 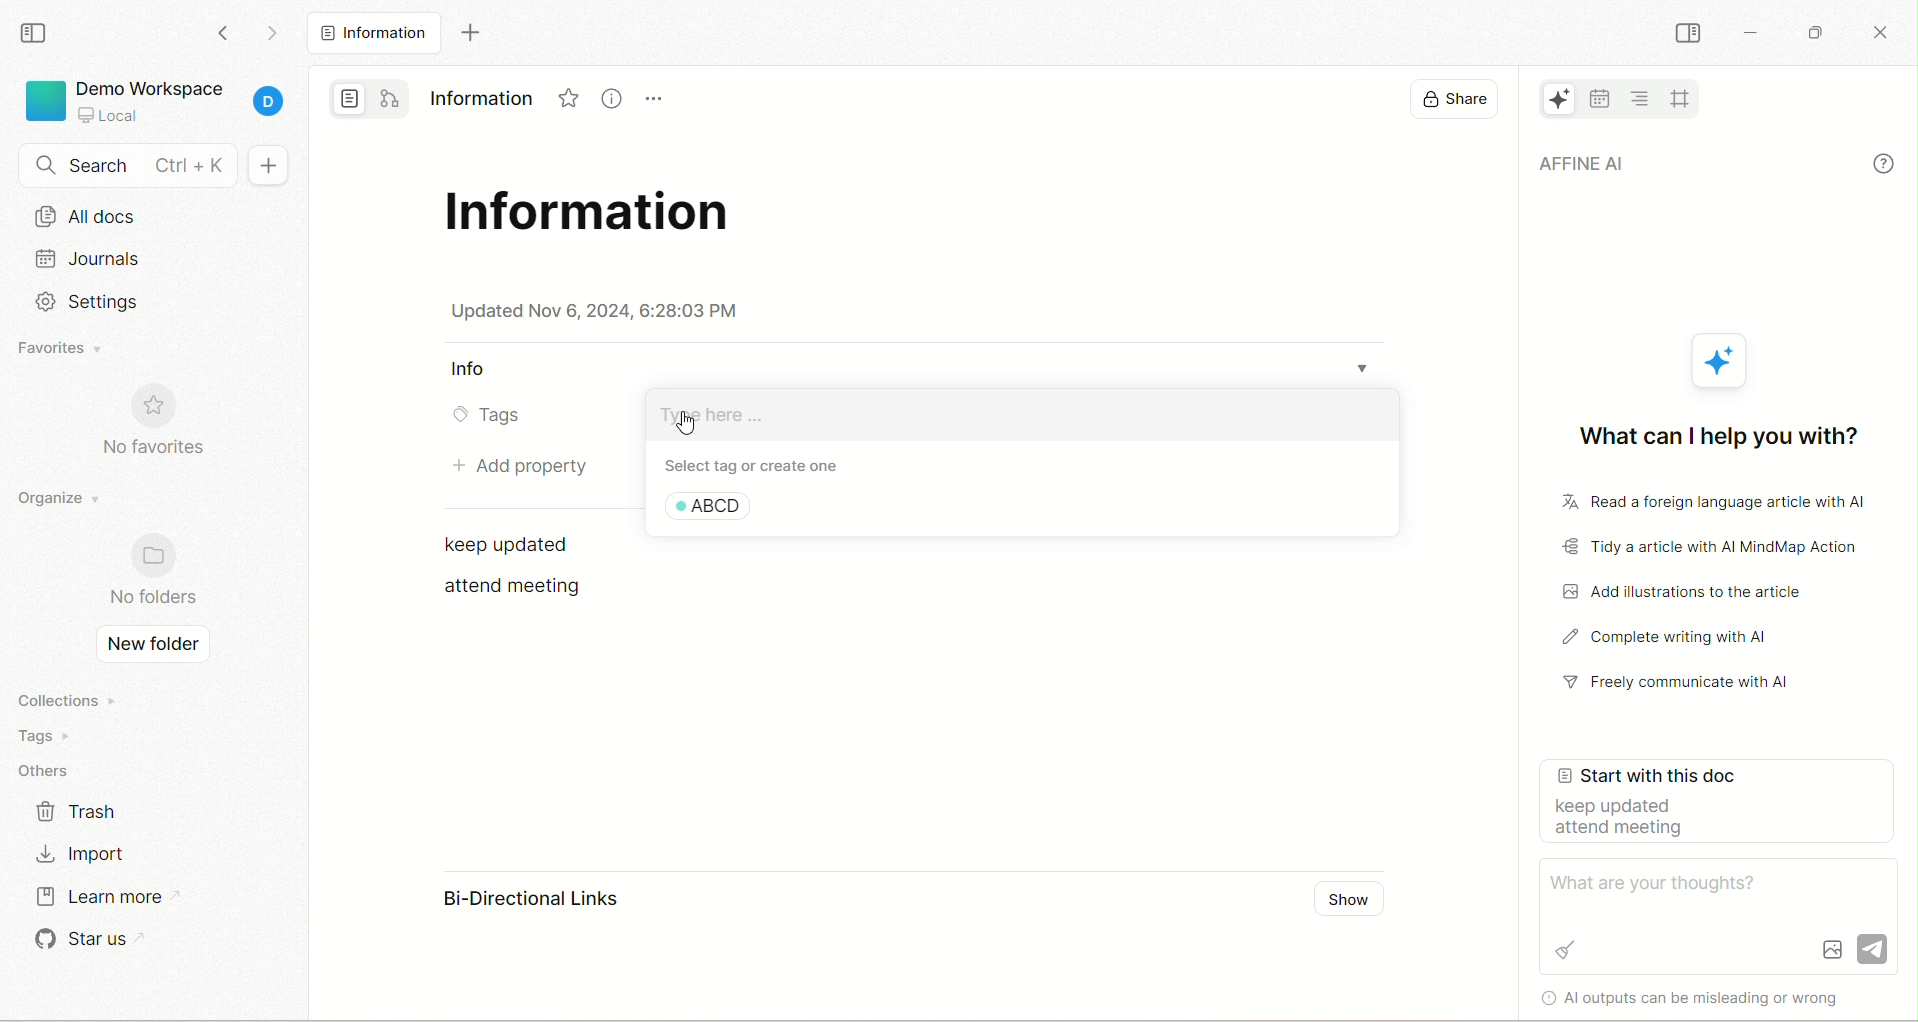 What do you see at coordinates (477, 99) in the screenshot?
I see `Information` at bounding box center [477, 99].